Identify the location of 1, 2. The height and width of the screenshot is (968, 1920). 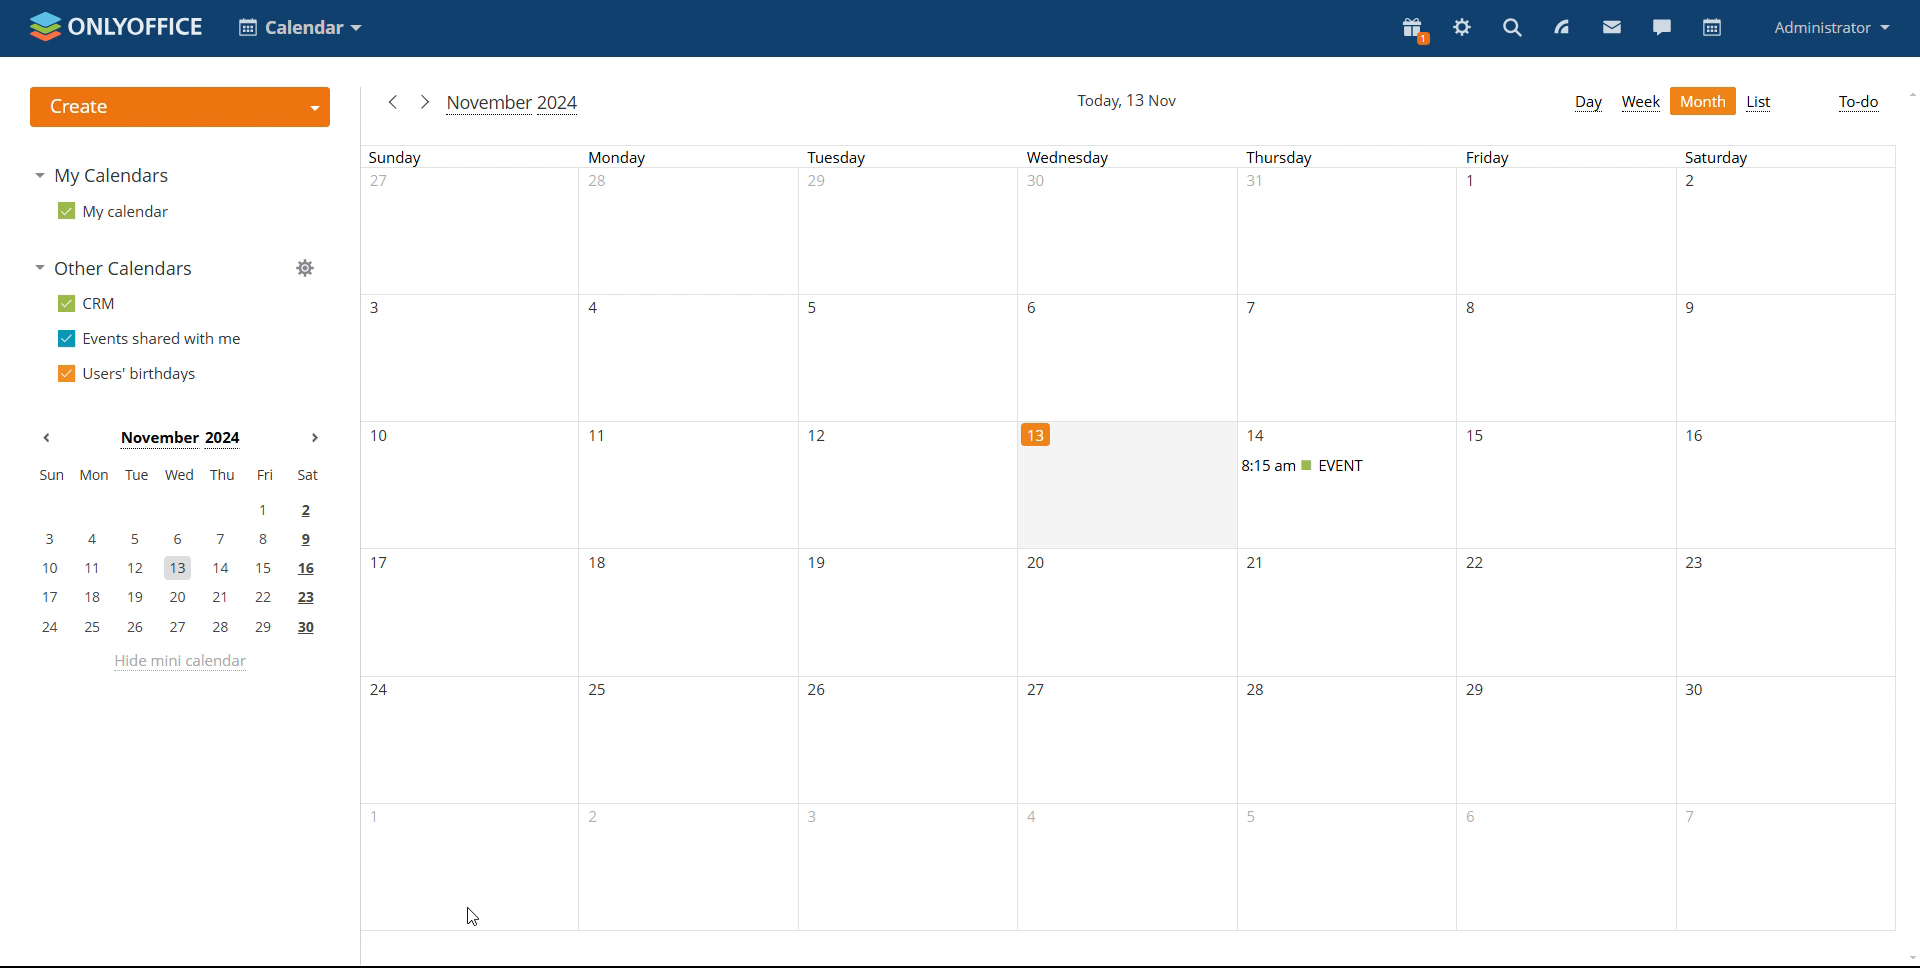
(178, 508).